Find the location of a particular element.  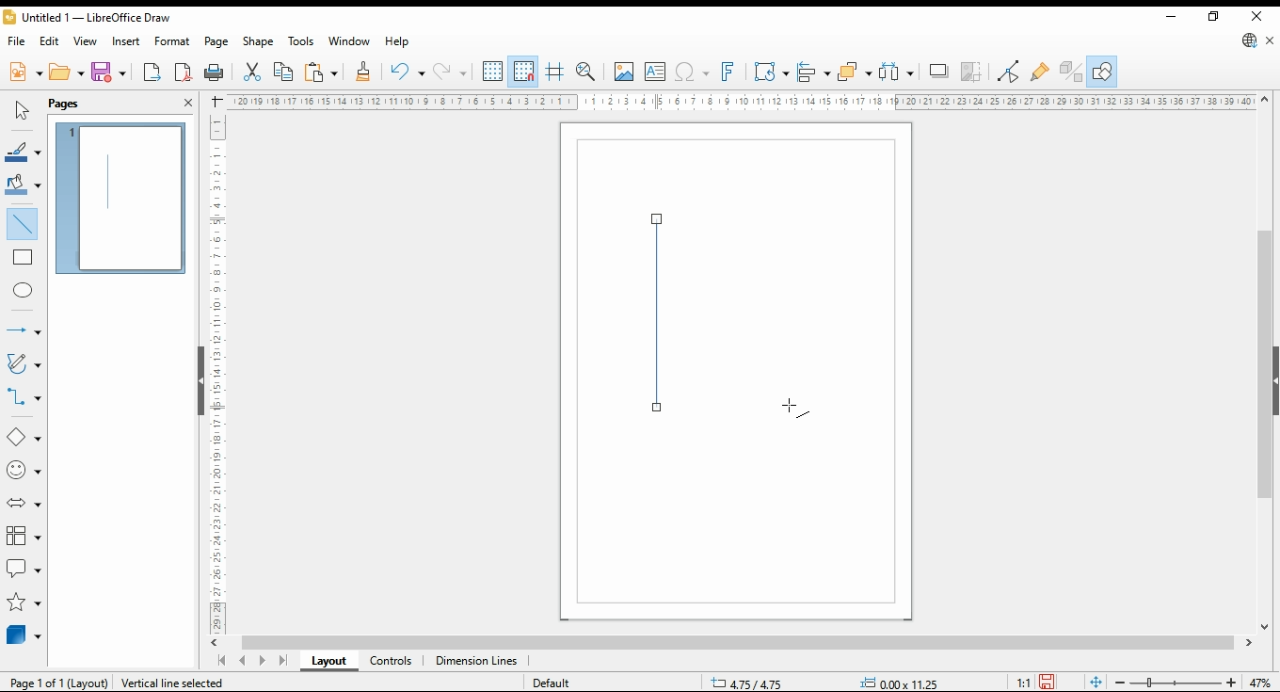

select at least three objects to distribute is located at coordinates (898, 72).